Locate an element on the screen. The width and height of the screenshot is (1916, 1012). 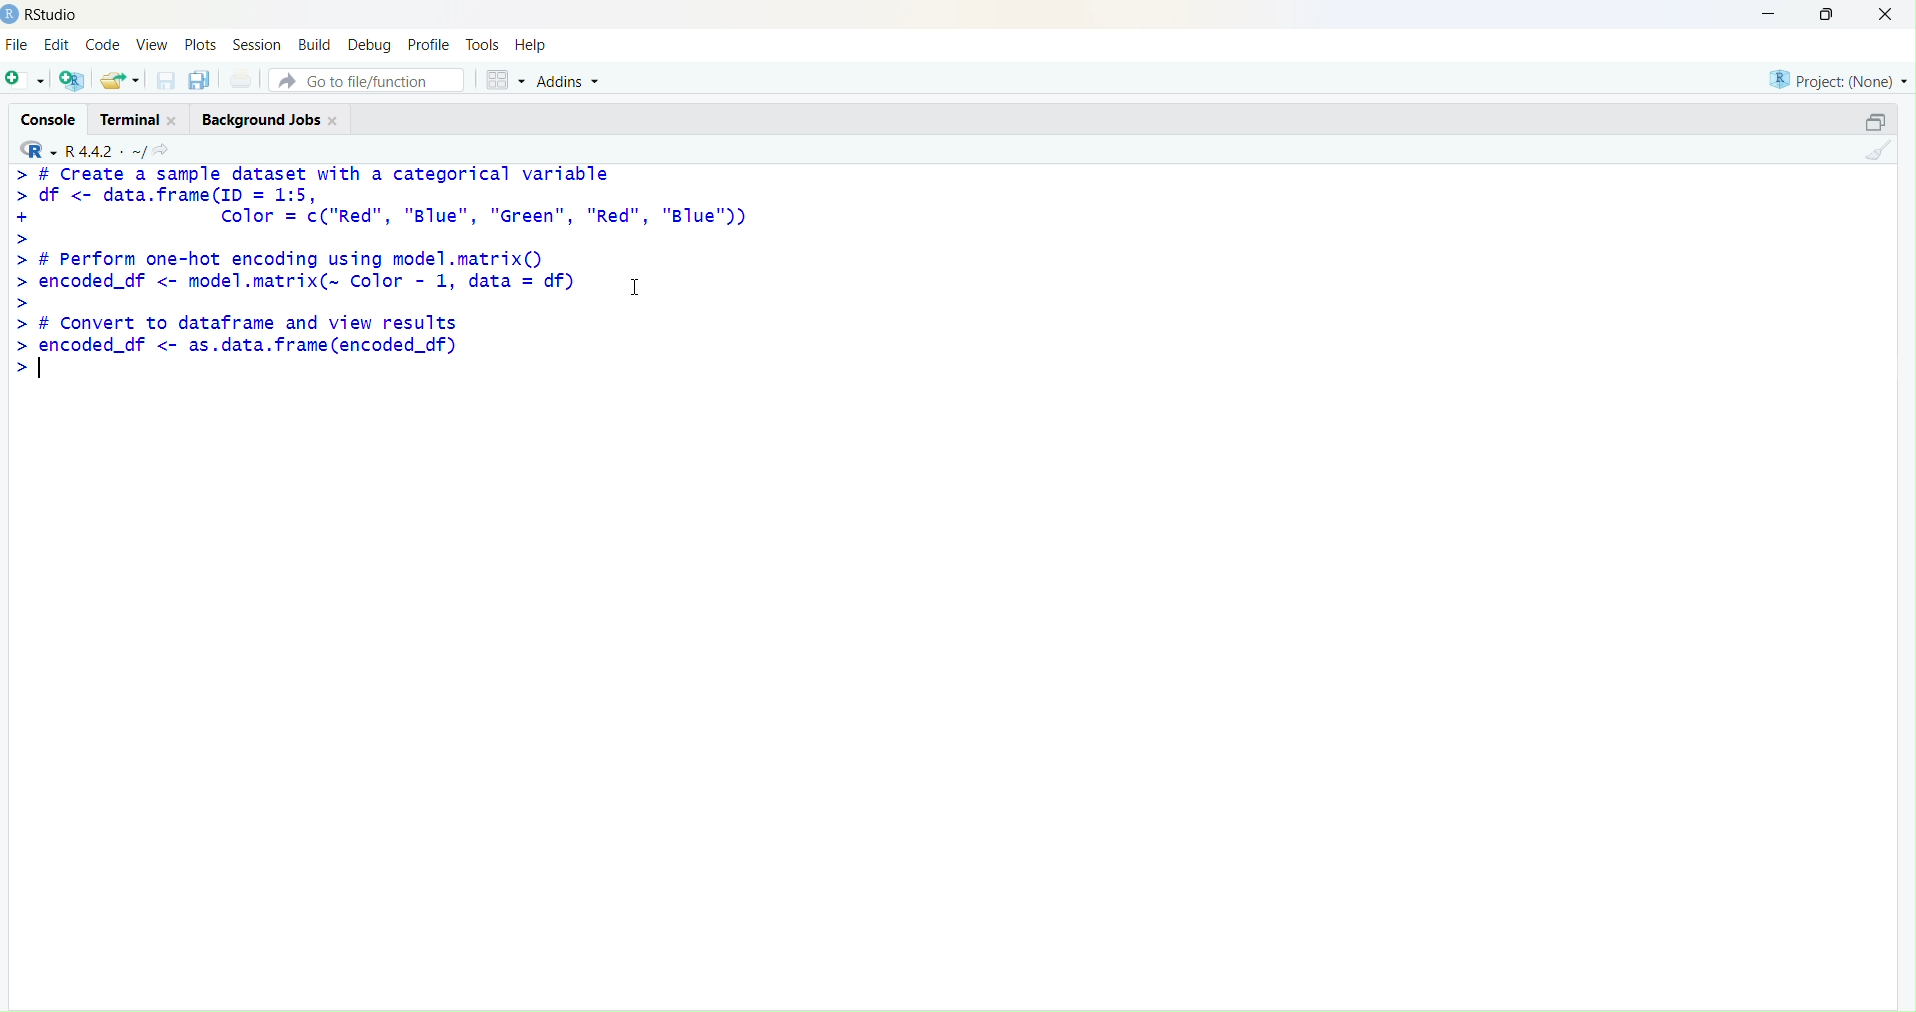
addins is located at coordinates (572, 82).